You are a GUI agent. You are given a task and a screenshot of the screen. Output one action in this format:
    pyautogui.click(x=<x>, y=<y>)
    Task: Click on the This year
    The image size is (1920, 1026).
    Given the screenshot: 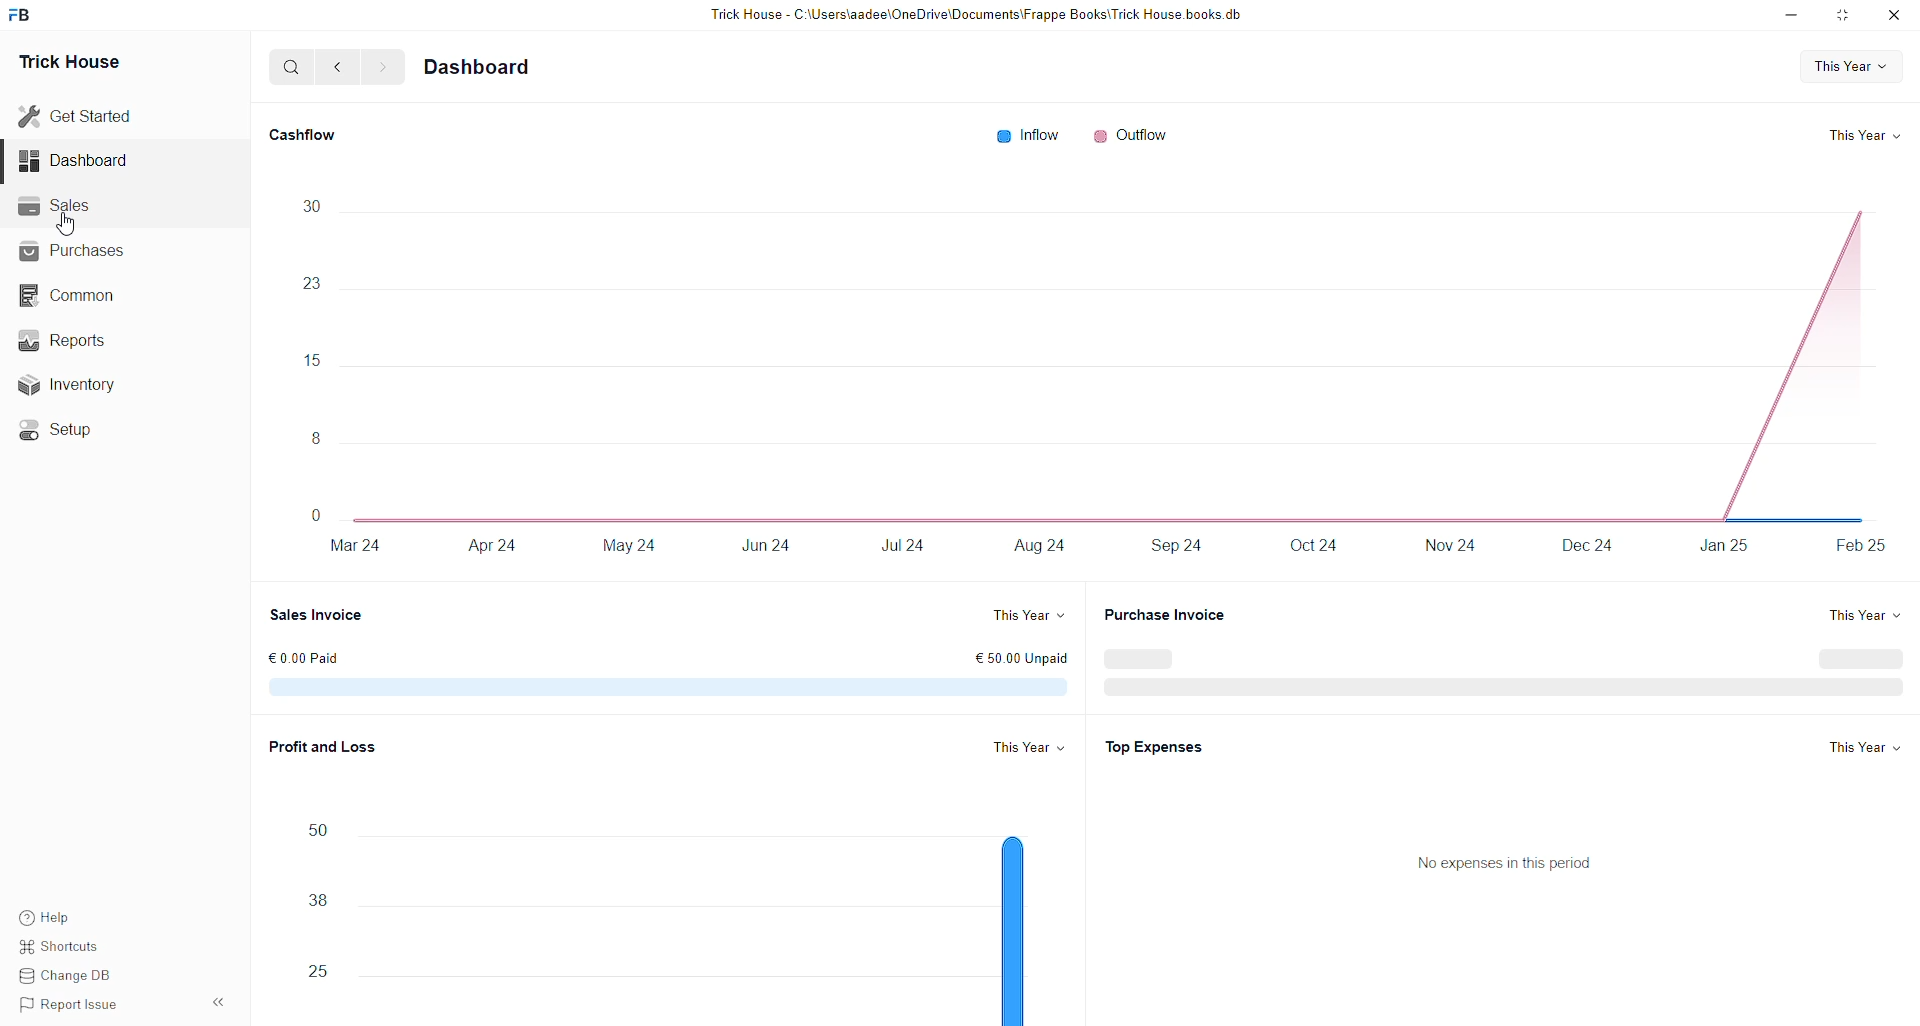 What is the action you would take?
    pyautogui.click(x=1854, y=754)
    